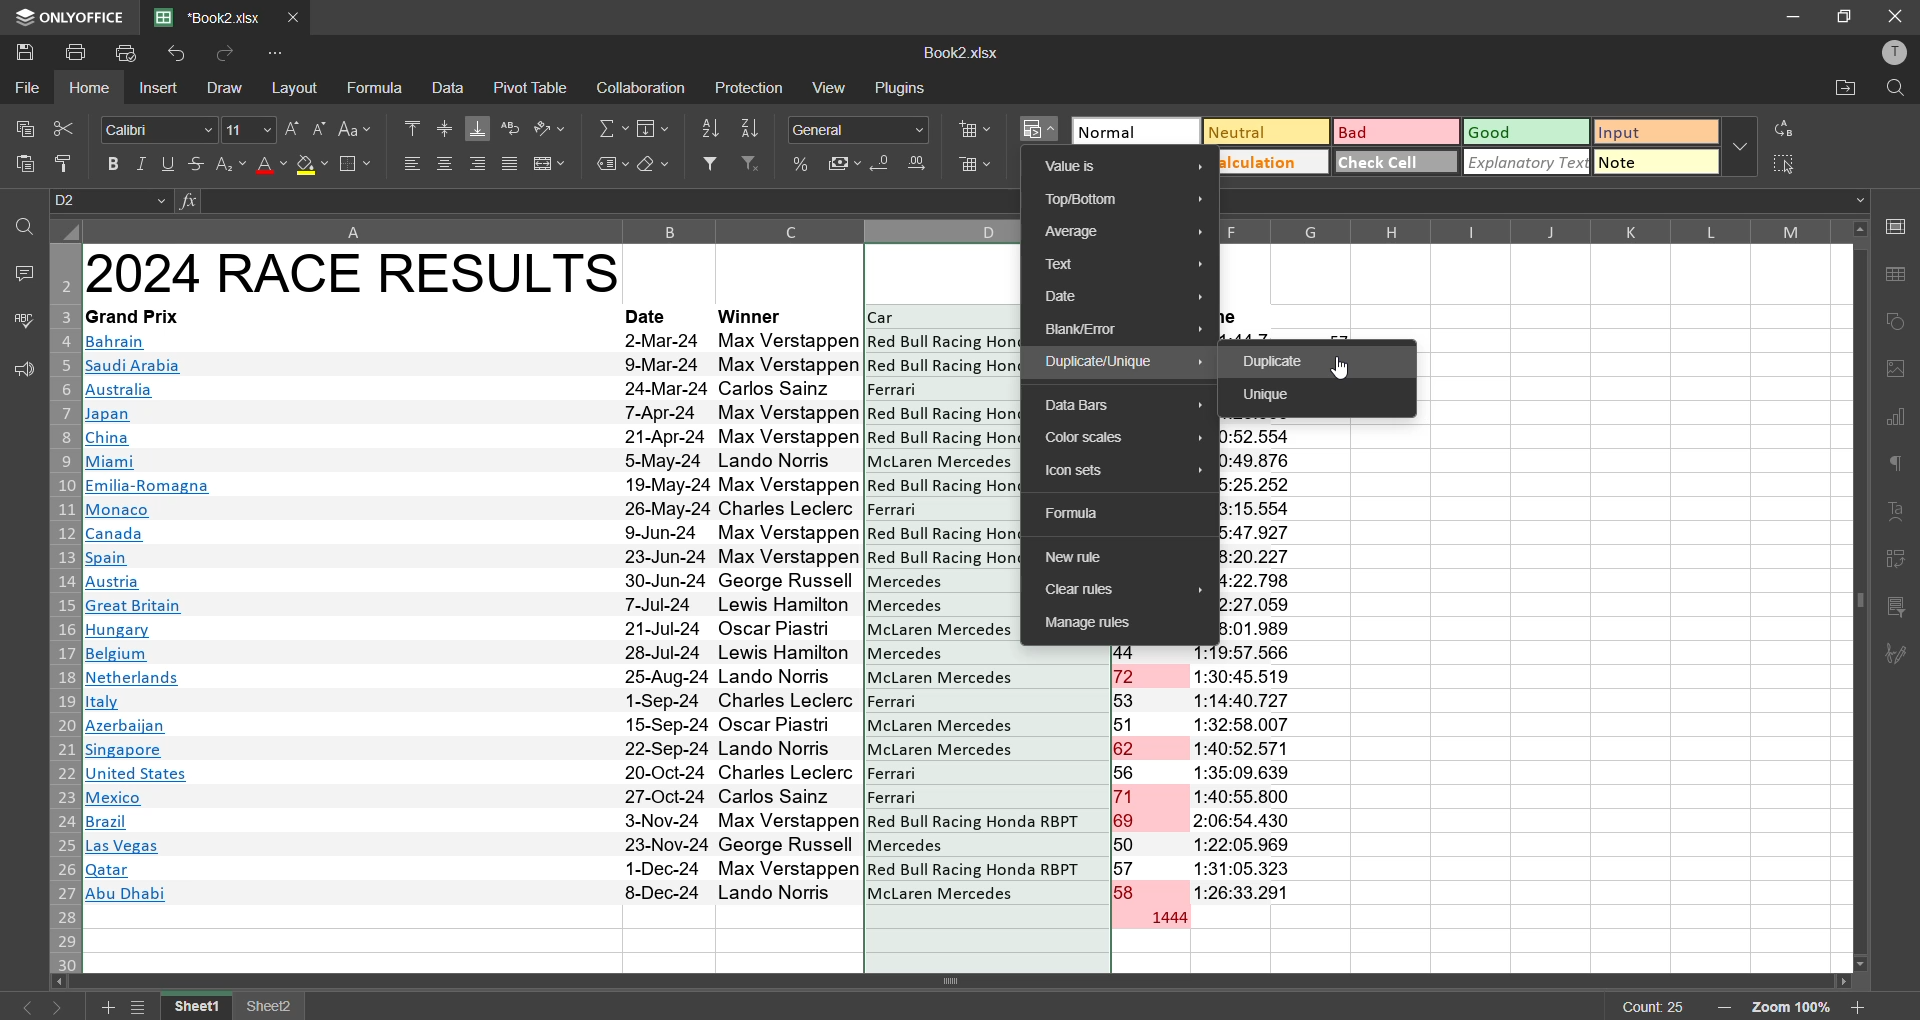 This screenshot has width=1920, height=1020. Describe the element at coordinates (1900, 468) in the screenshot. I see `paragraph` at that location.